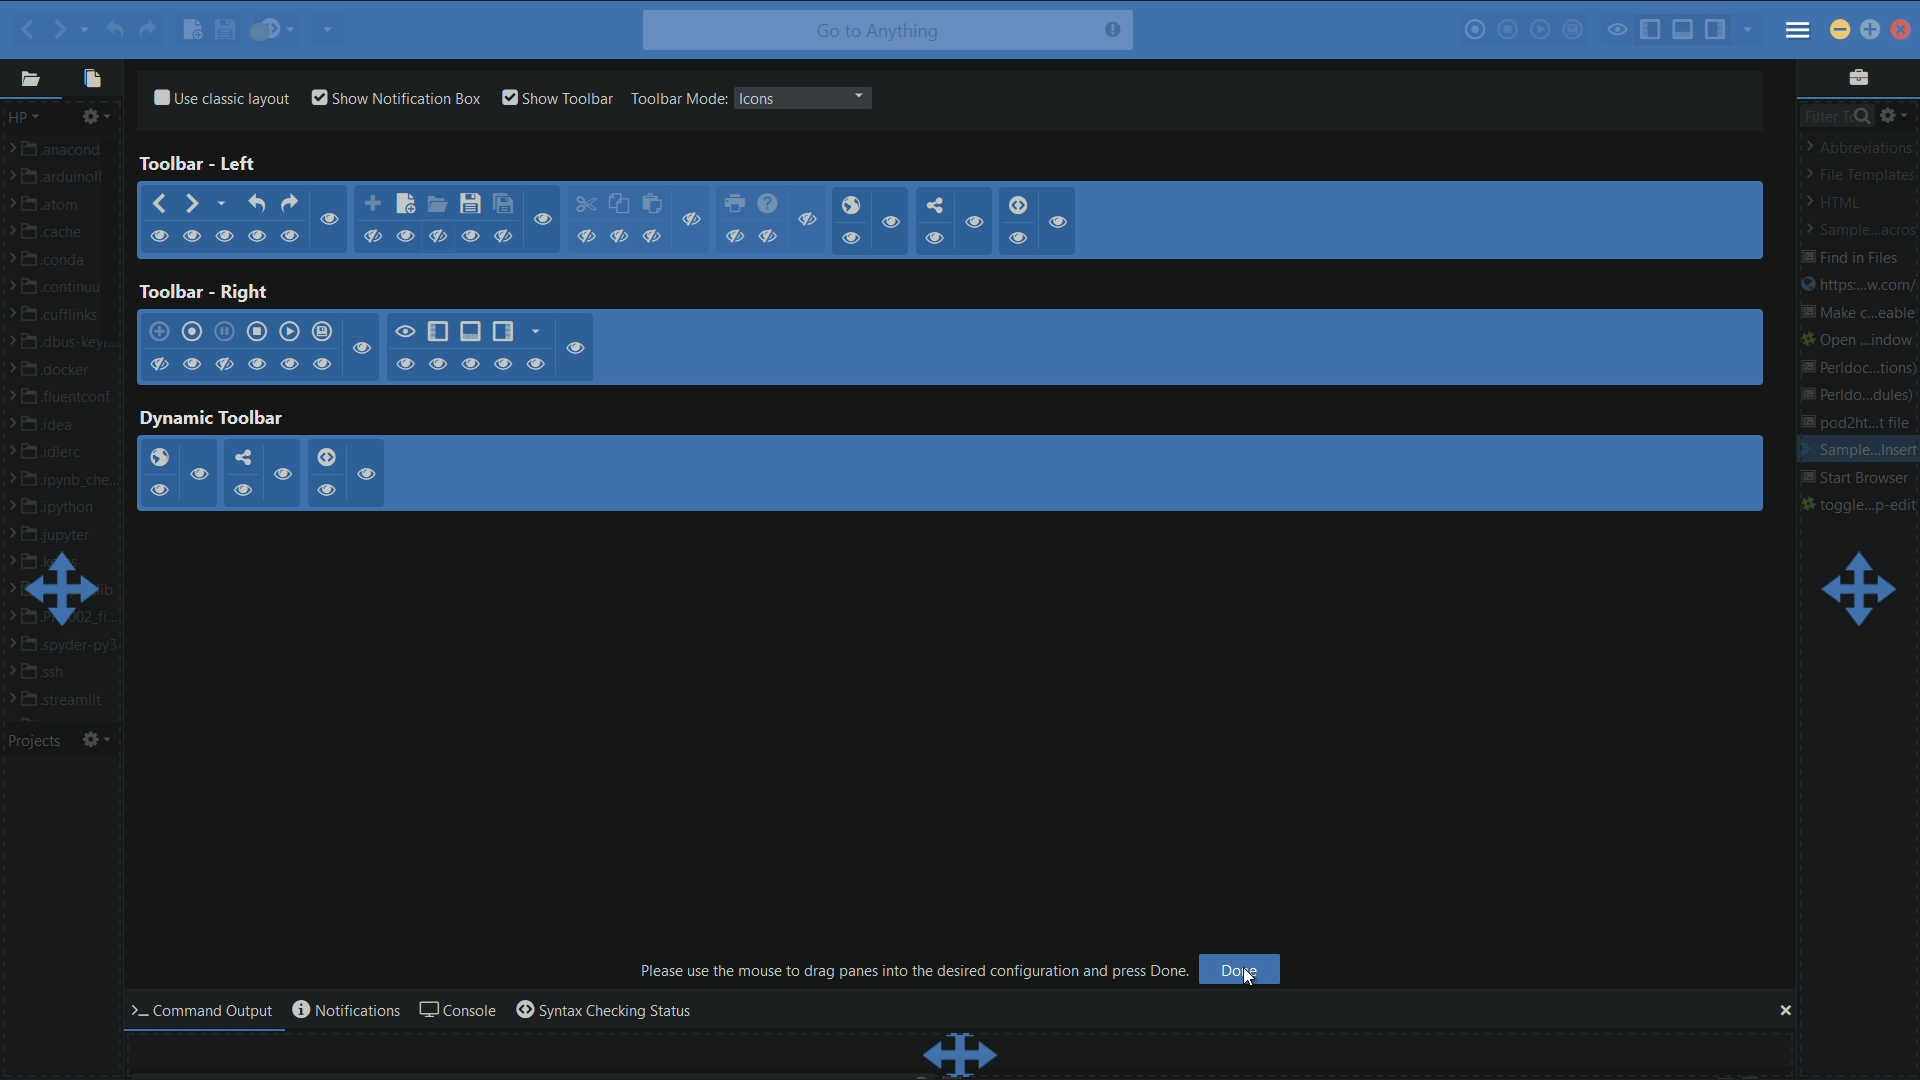 Image resolution: width=1920 pixels, height=1080 pixels. Describe the element at coordinates (157, 490) in the screenshot. I see `hide/show` at that location.